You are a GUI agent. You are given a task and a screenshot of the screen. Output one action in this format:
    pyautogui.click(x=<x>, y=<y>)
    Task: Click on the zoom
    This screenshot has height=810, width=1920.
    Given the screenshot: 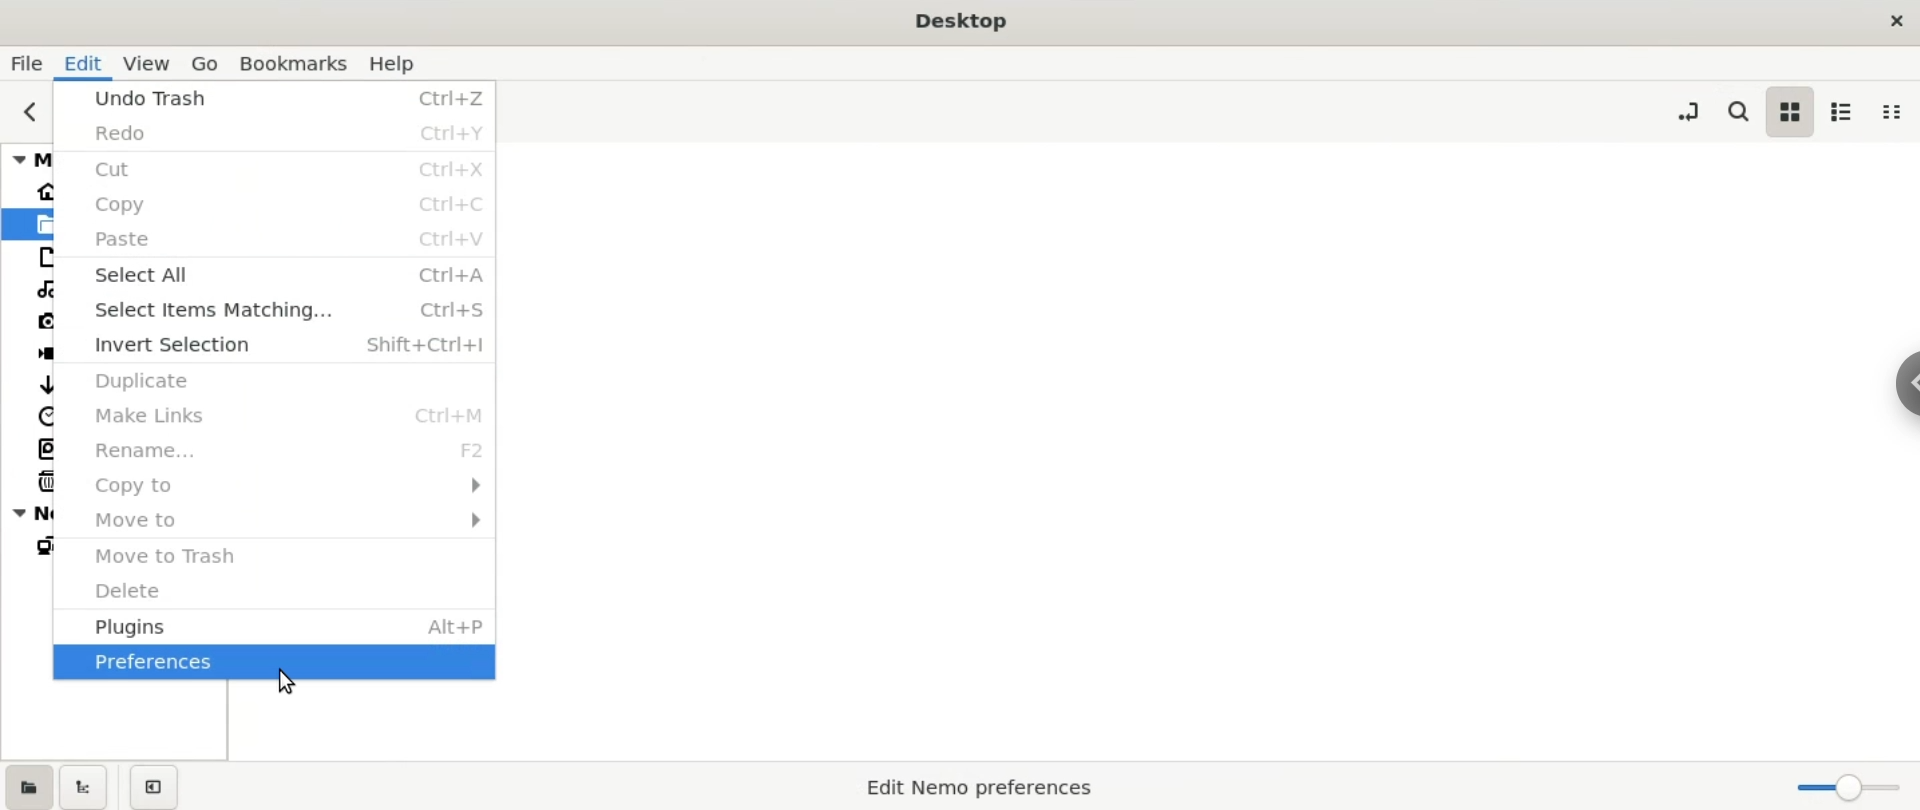 What is the action you would take?
    pyautogui.click(x=1846, y=787)
    